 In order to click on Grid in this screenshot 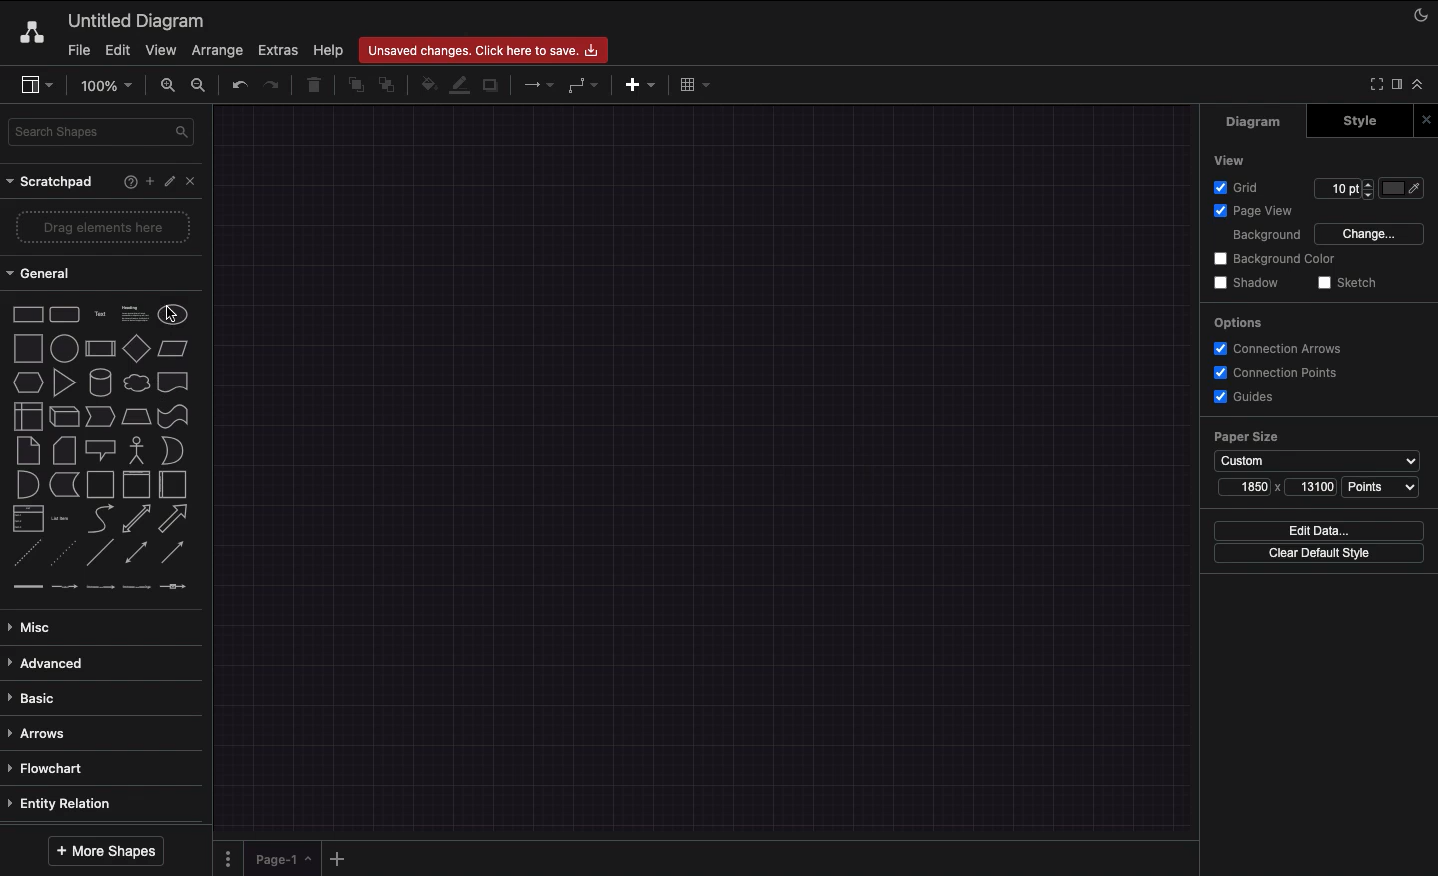, I will do `click(1241, 187)`.